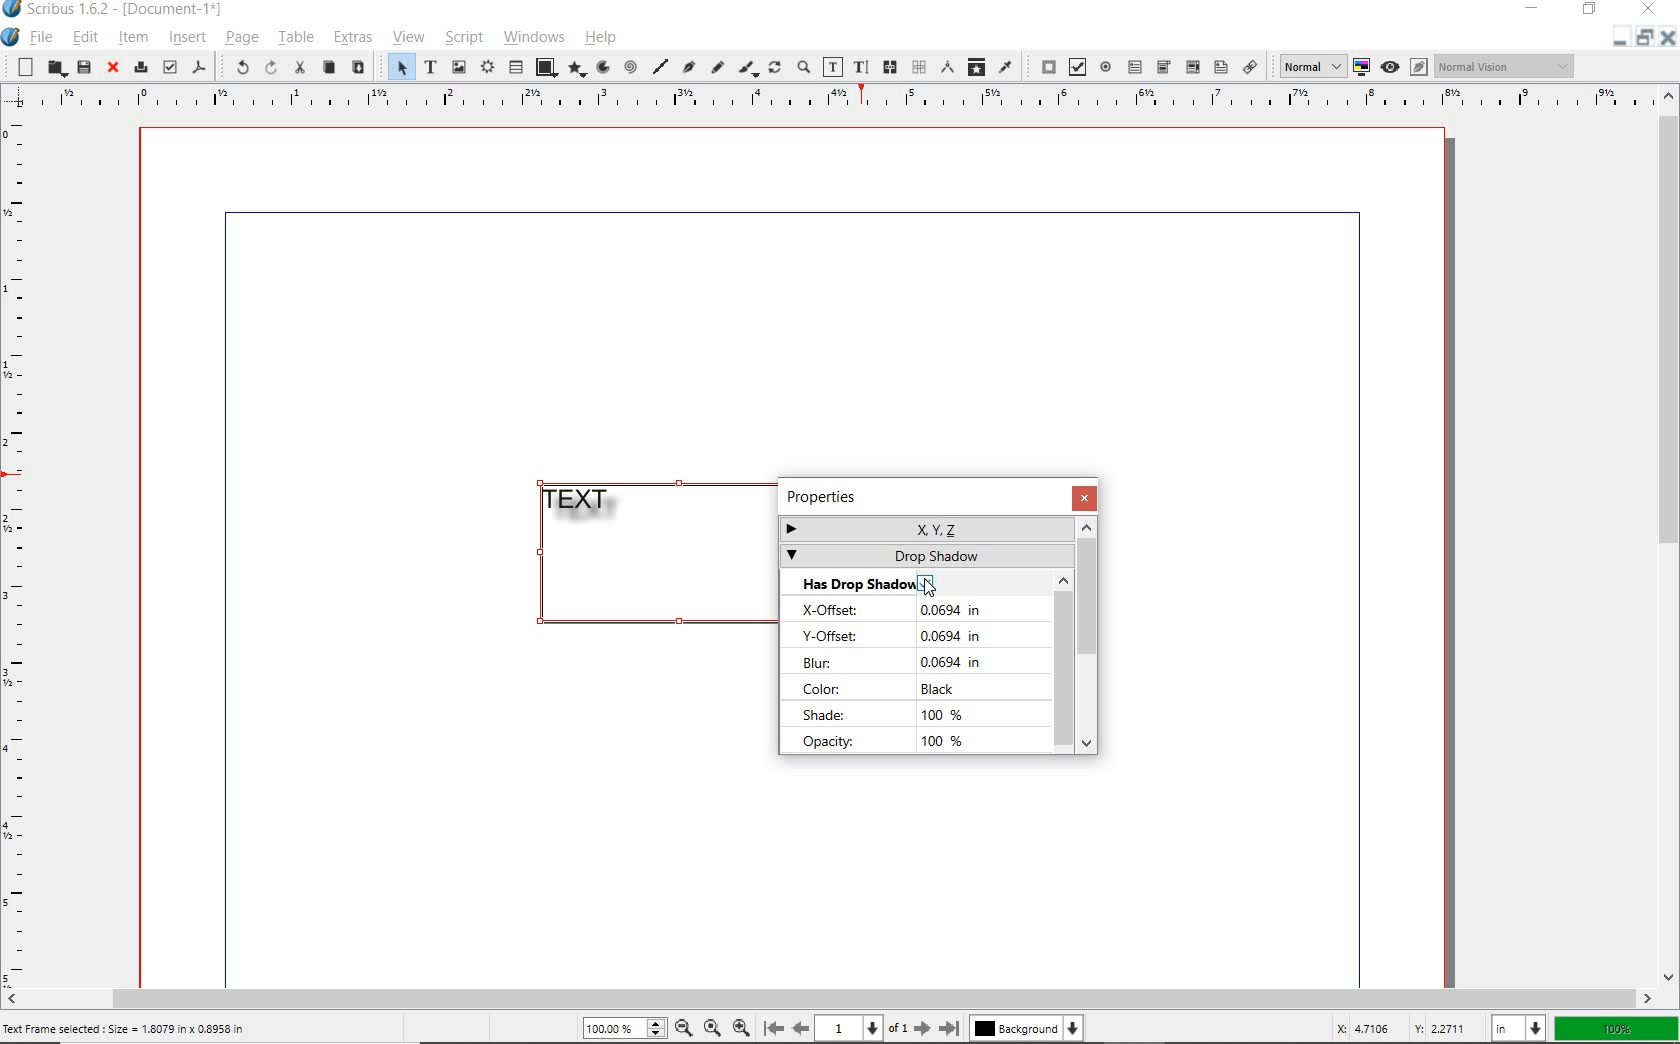 Image resolution: width=1680 pixels, height=1044 pixels. What do you see at coordinates (688, 66) in the screenshot?
I see `Bezier curve` at bounding box center [688, 66].